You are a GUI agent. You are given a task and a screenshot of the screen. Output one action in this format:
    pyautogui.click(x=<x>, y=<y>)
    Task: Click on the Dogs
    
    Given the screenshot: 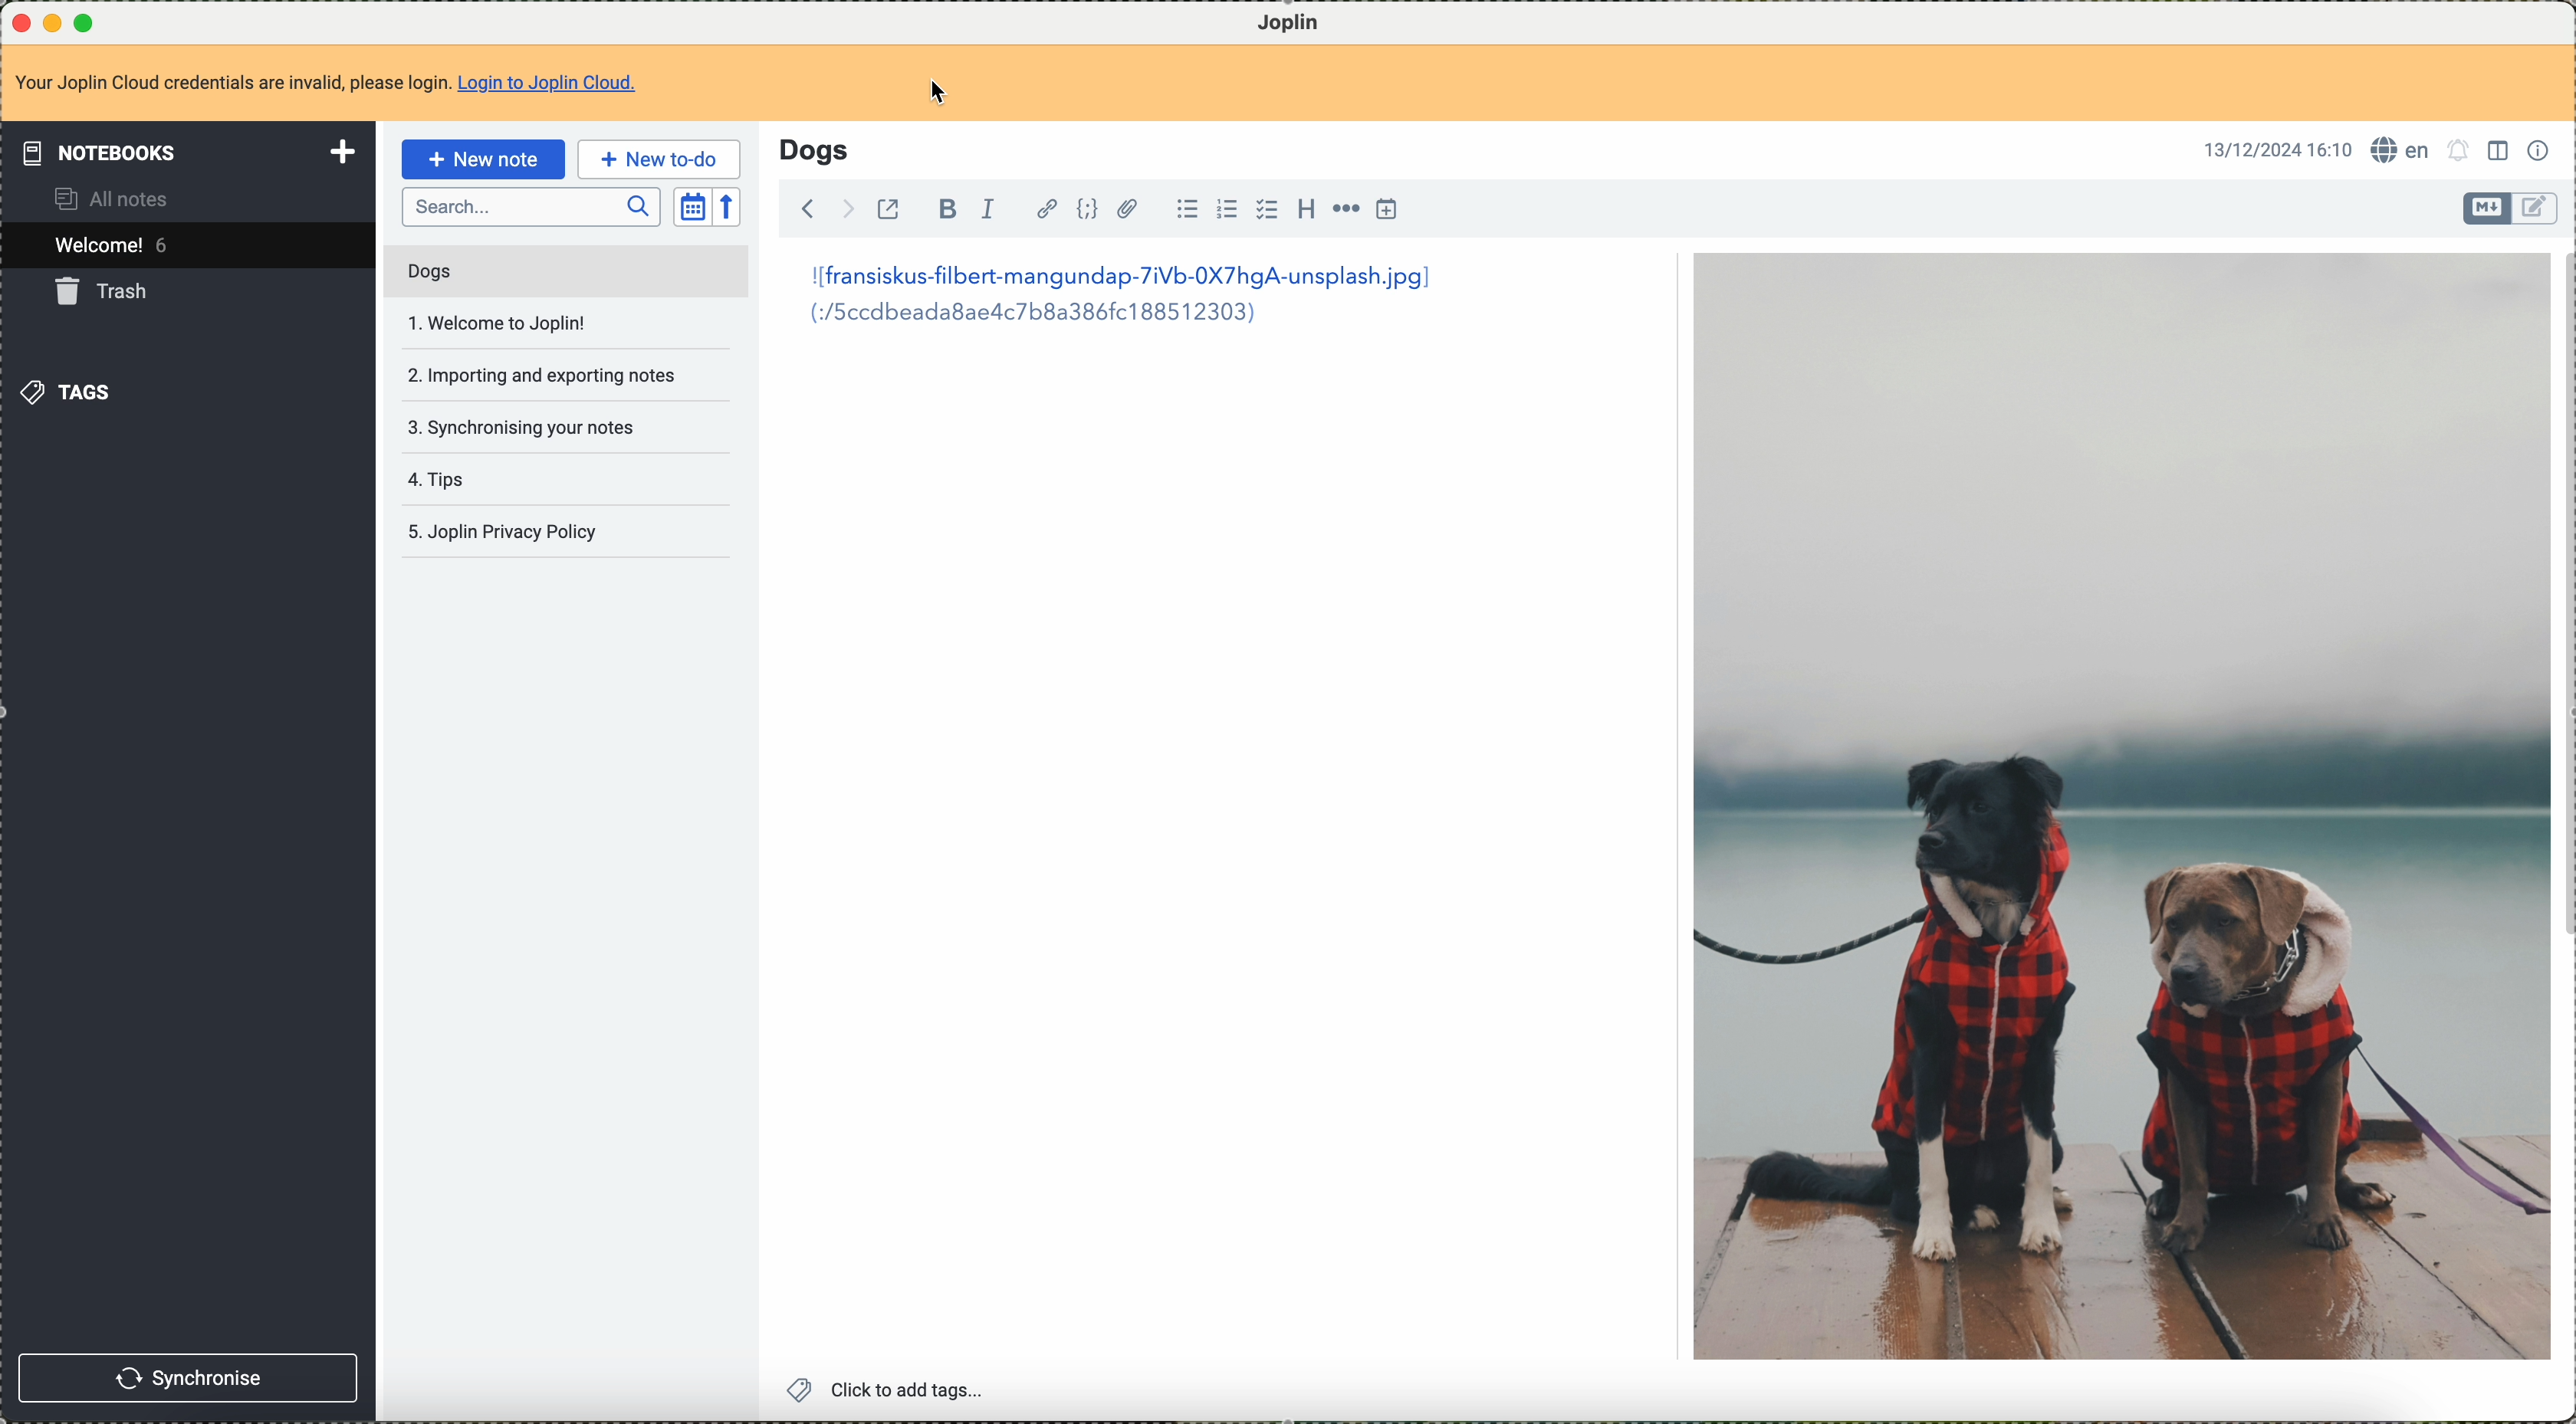 What is the action you would take?
    pyautogui.click(x=813, y=148)
    